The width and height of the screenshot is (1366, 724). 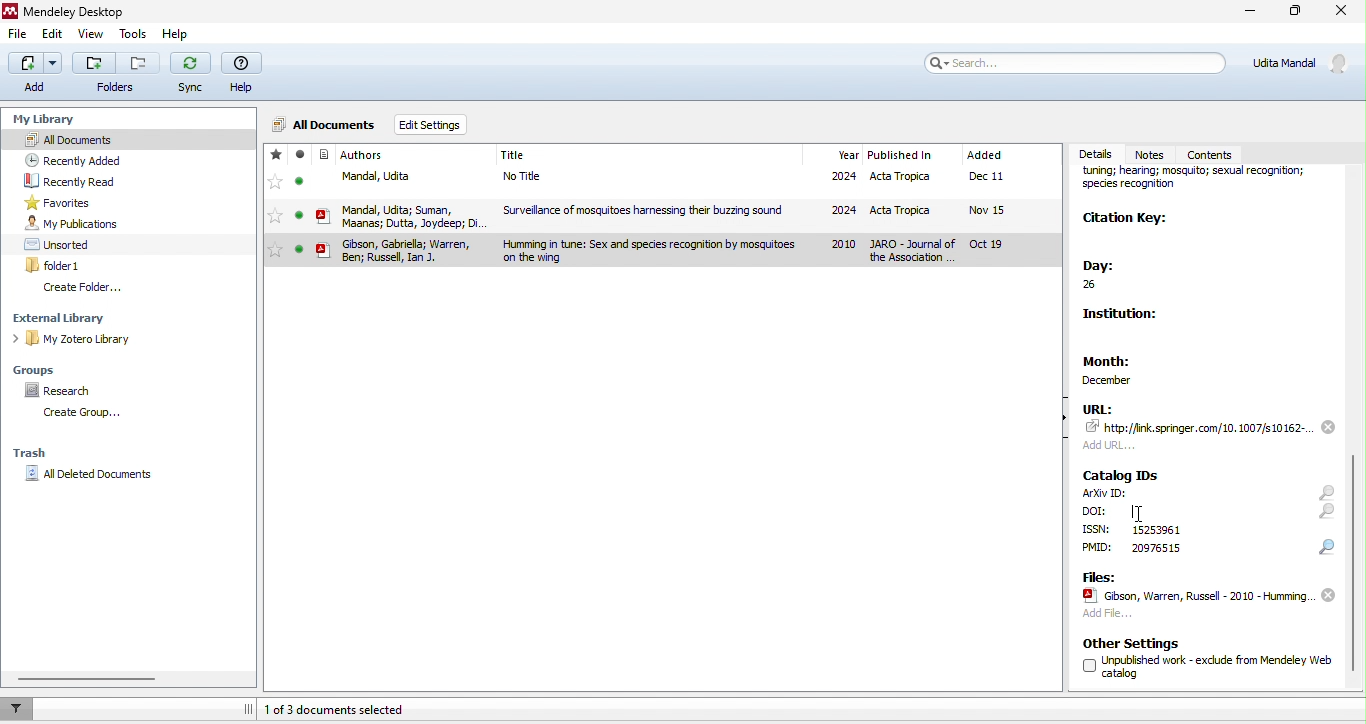 What do you see at coordinates (1169, 510) in the screenshot?
I see `typing` at bounding box center [1169, 510].